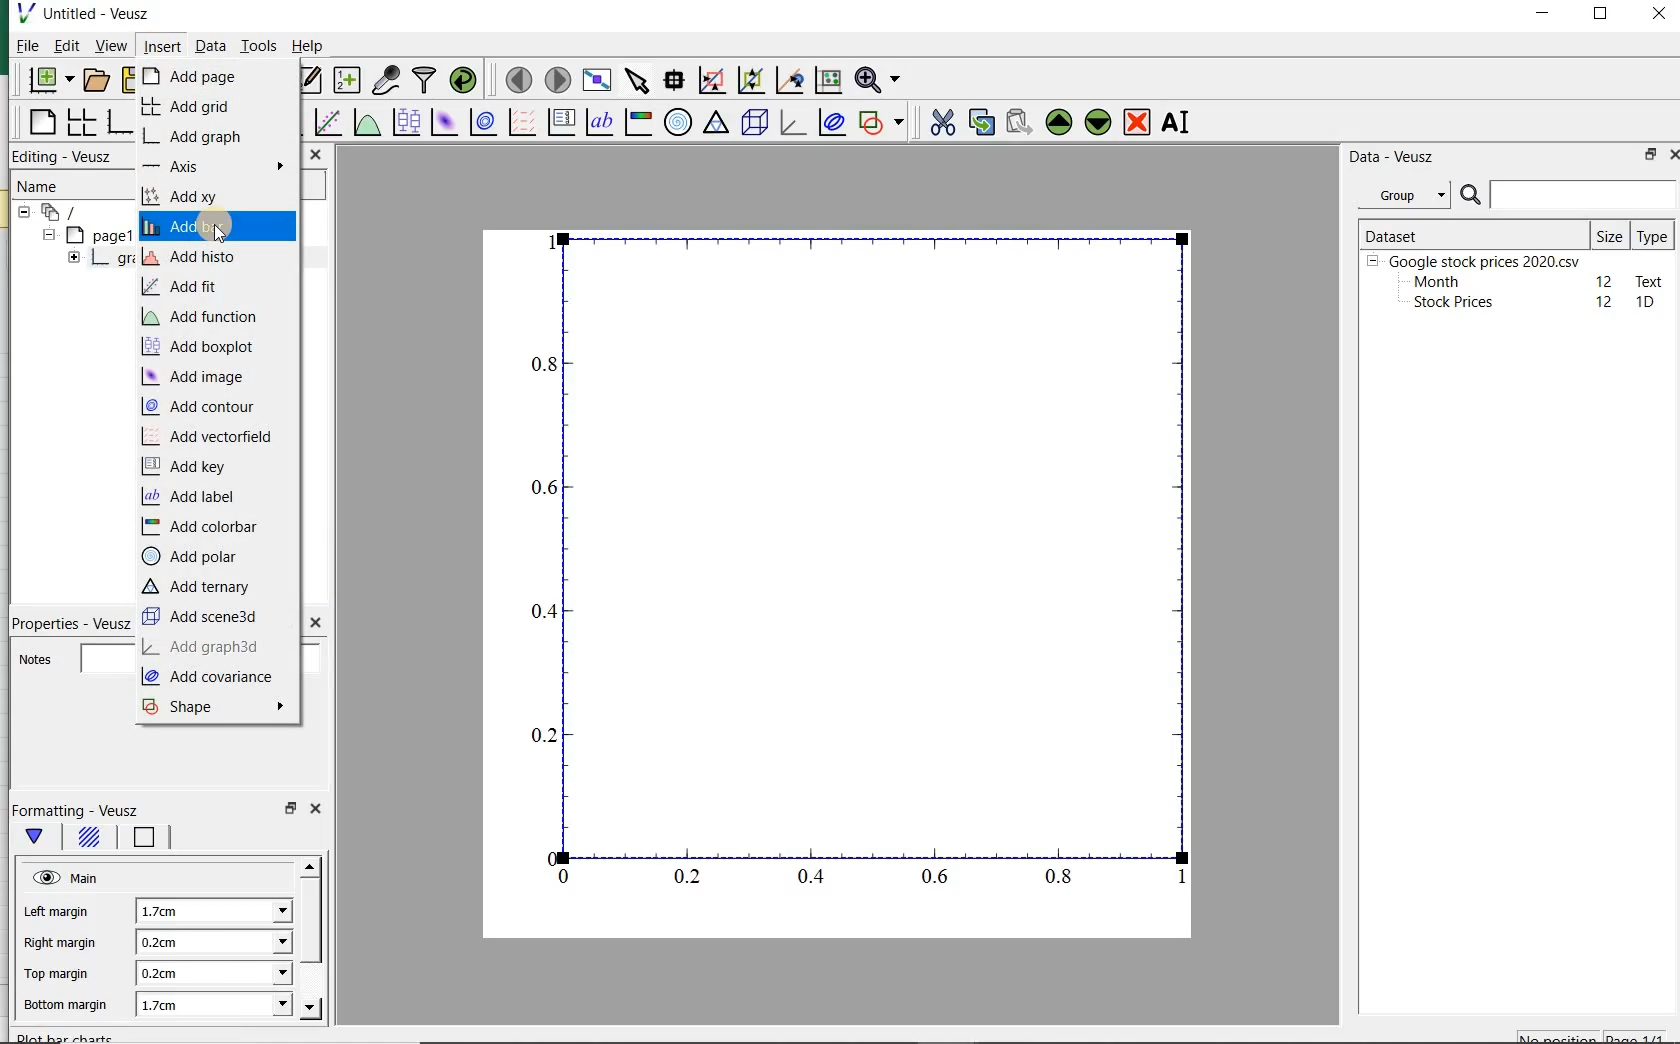 The image size is (1680, 1044). I want to click on 12, so click(1606, 302).